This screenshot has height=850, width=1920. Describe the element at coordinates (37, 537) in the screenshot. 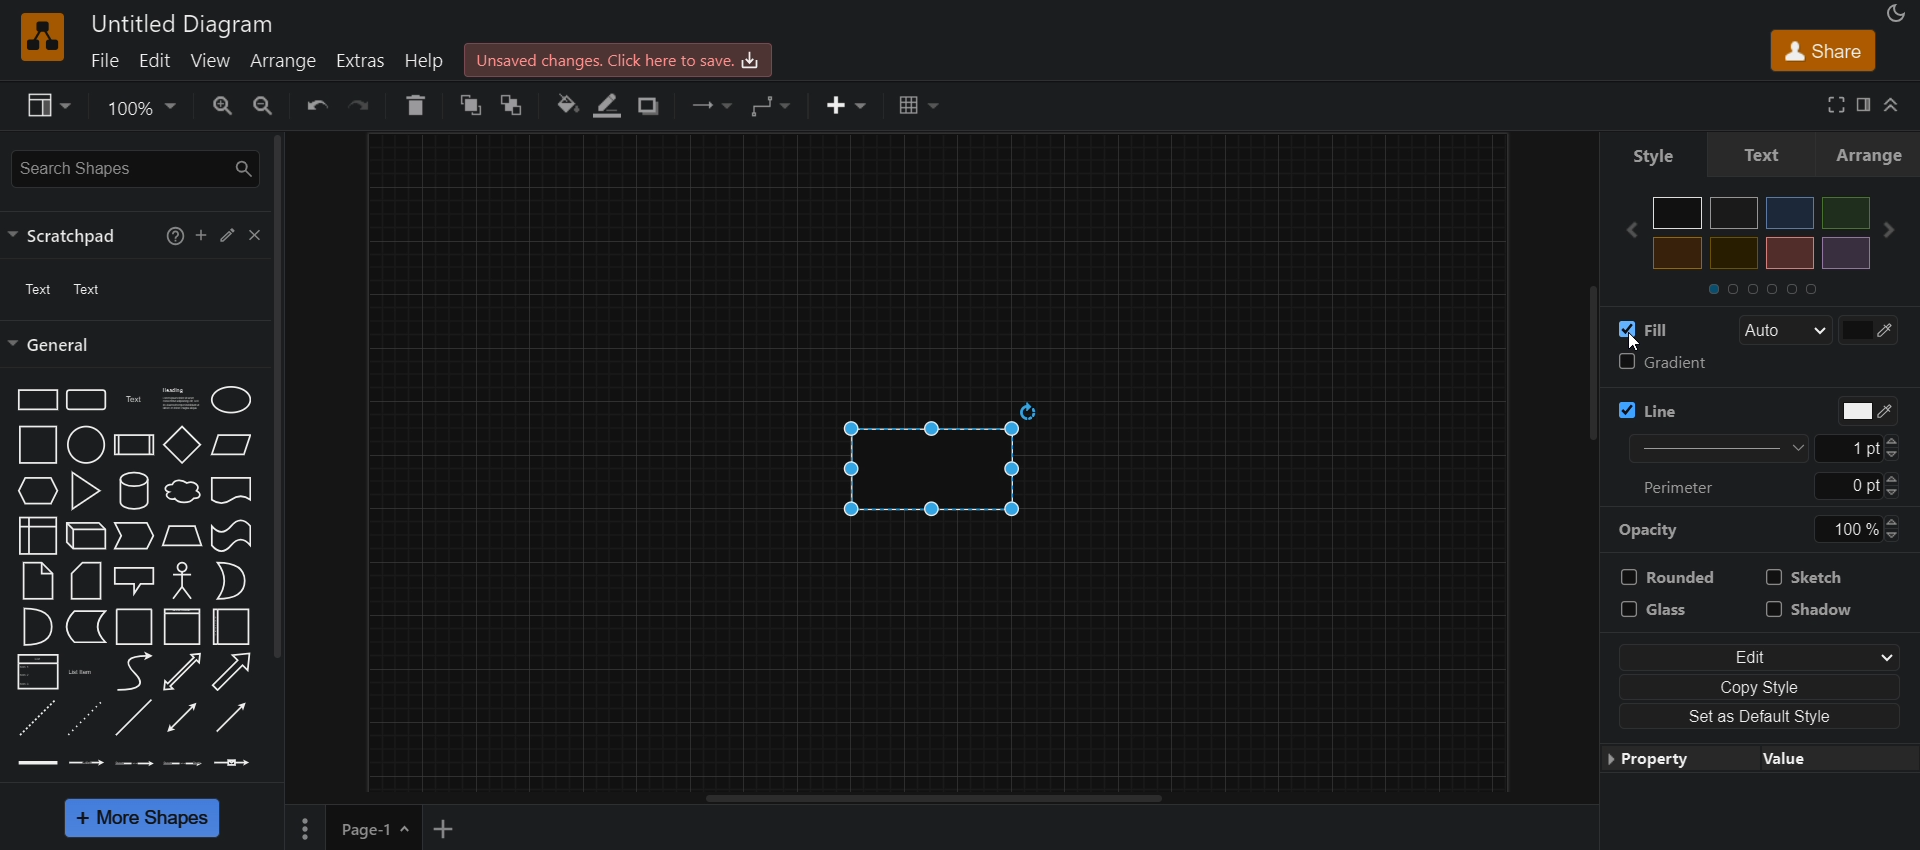

I see `internal storage` at that location.